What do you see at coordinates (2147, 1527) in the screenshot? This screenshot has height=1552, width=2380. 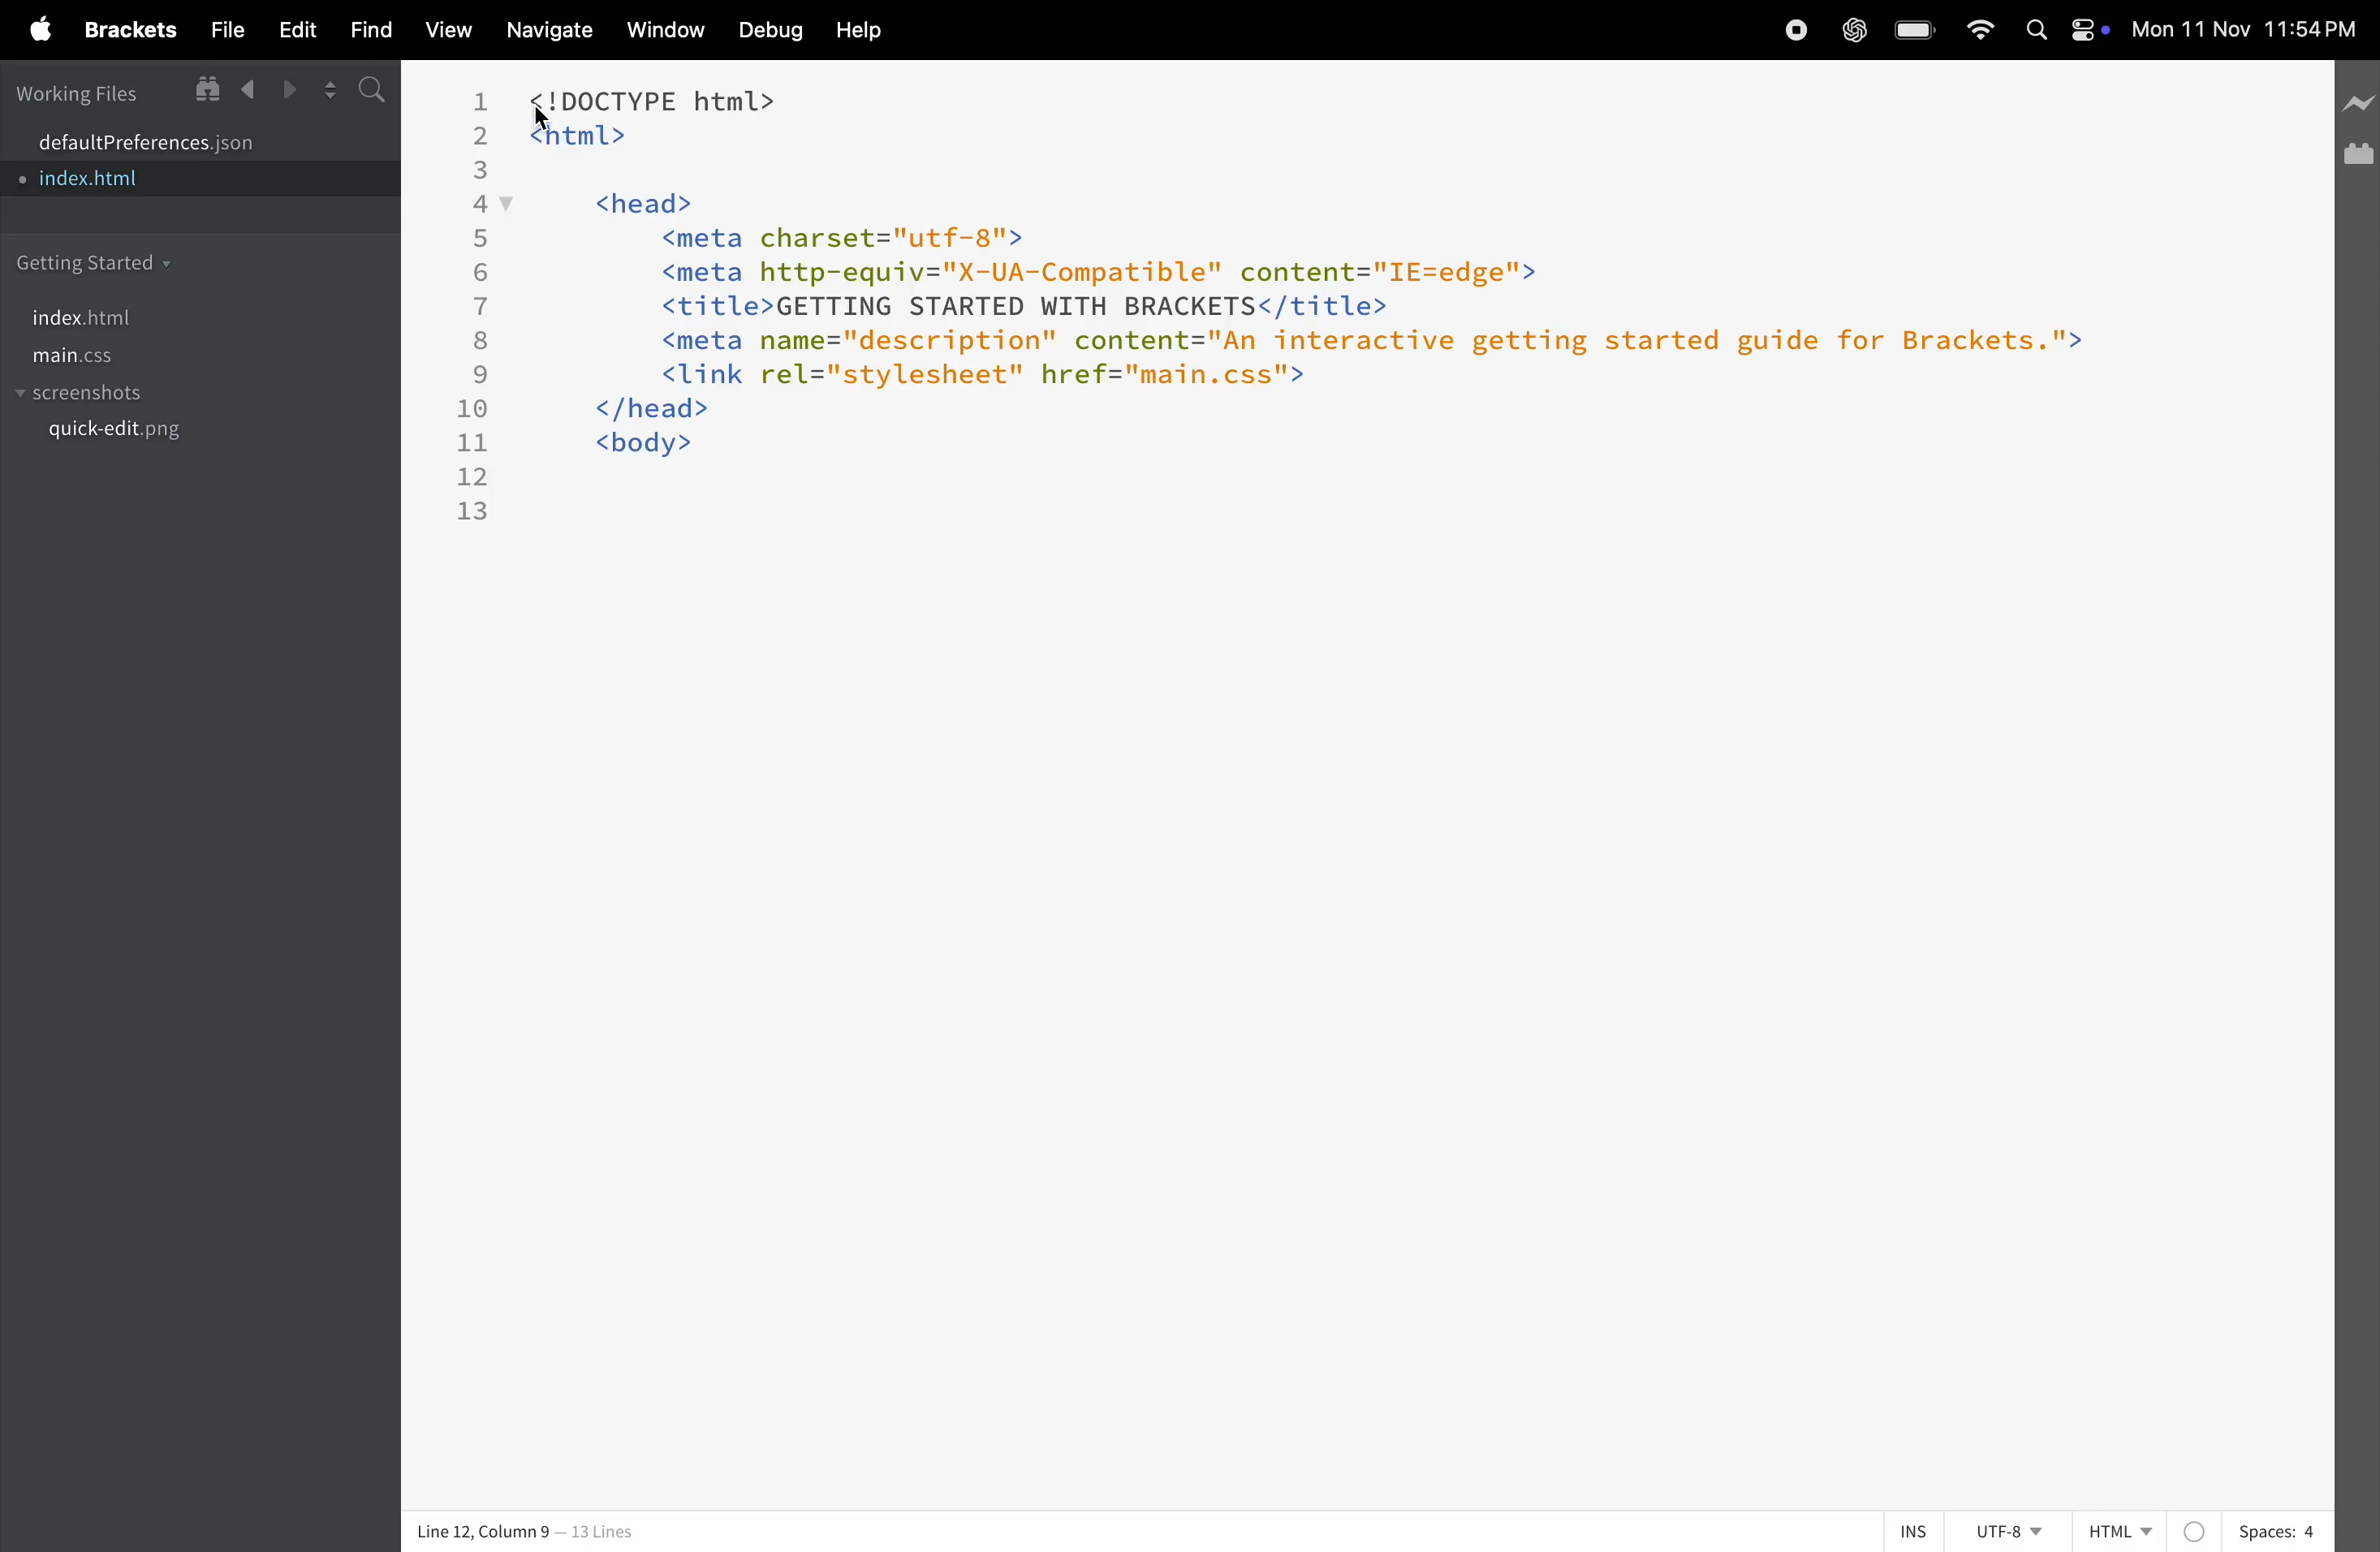 I see `html` at bounding box center [2147, 1527].